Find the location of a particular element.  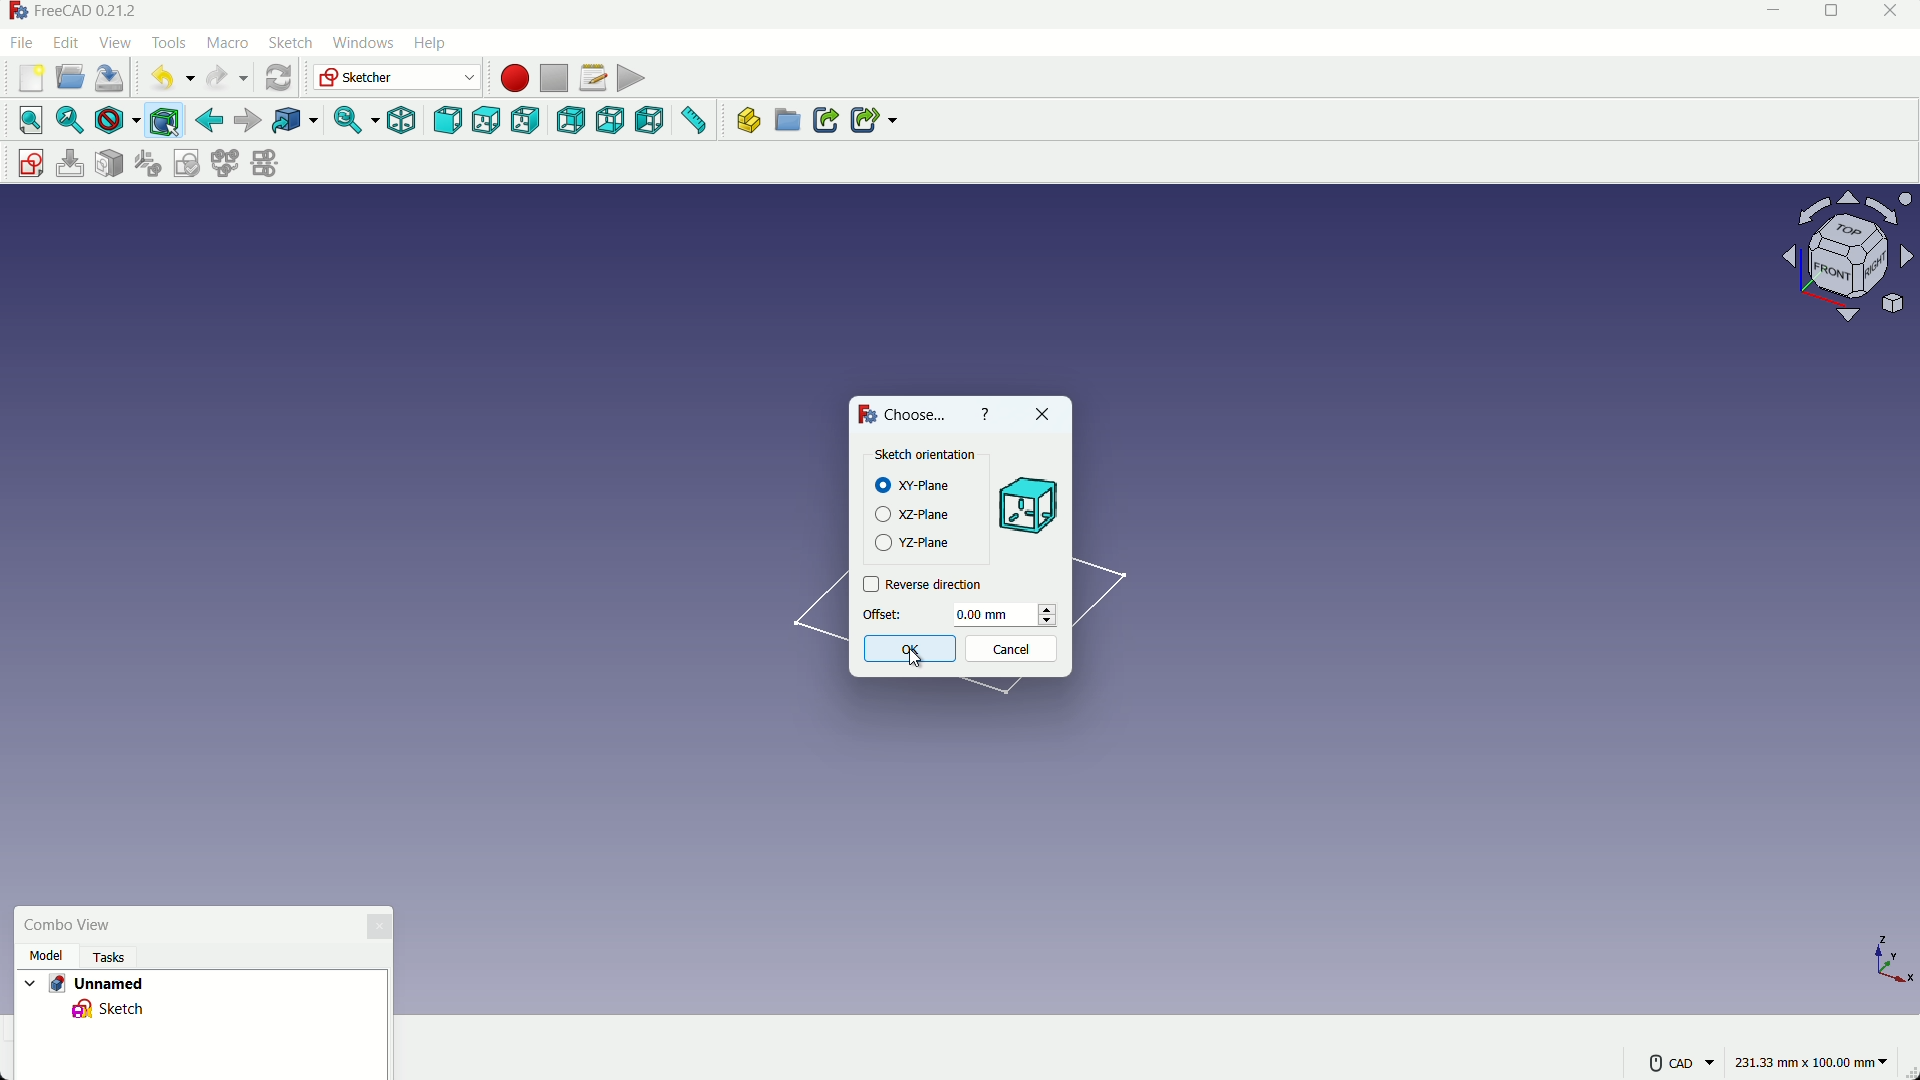

right view is located at coordinates (527, 121).